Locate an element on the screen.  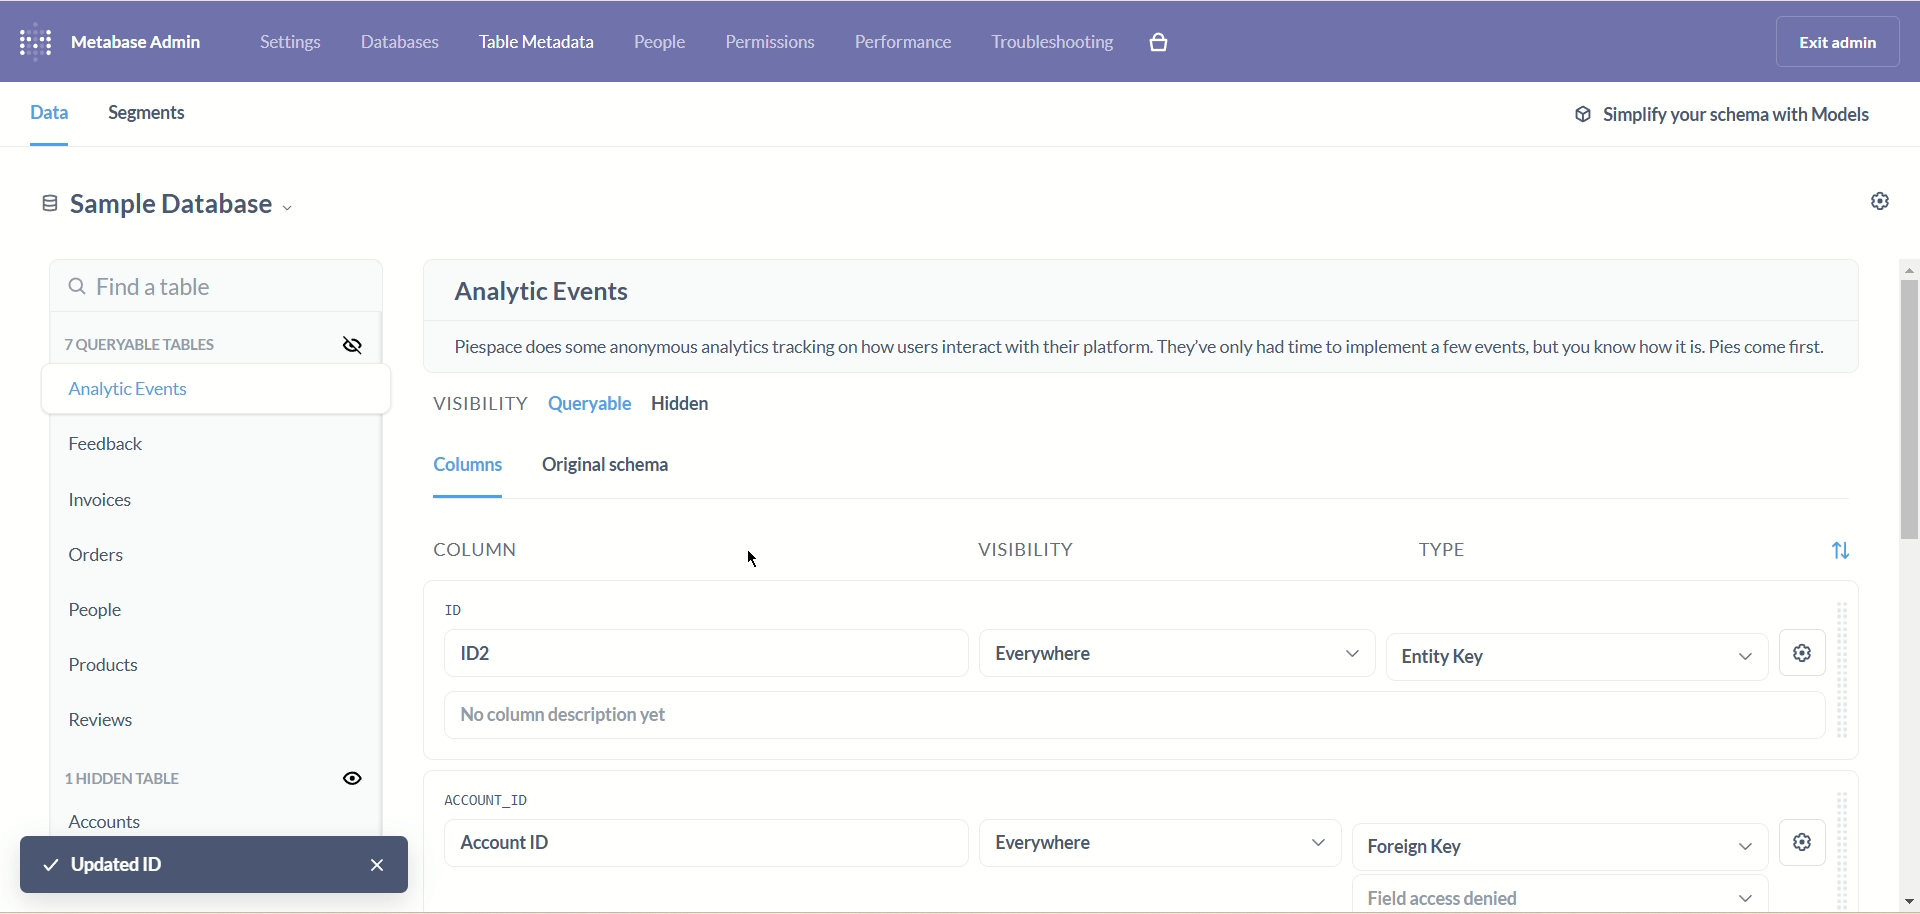
Databases is located at coordinates (401, 46).